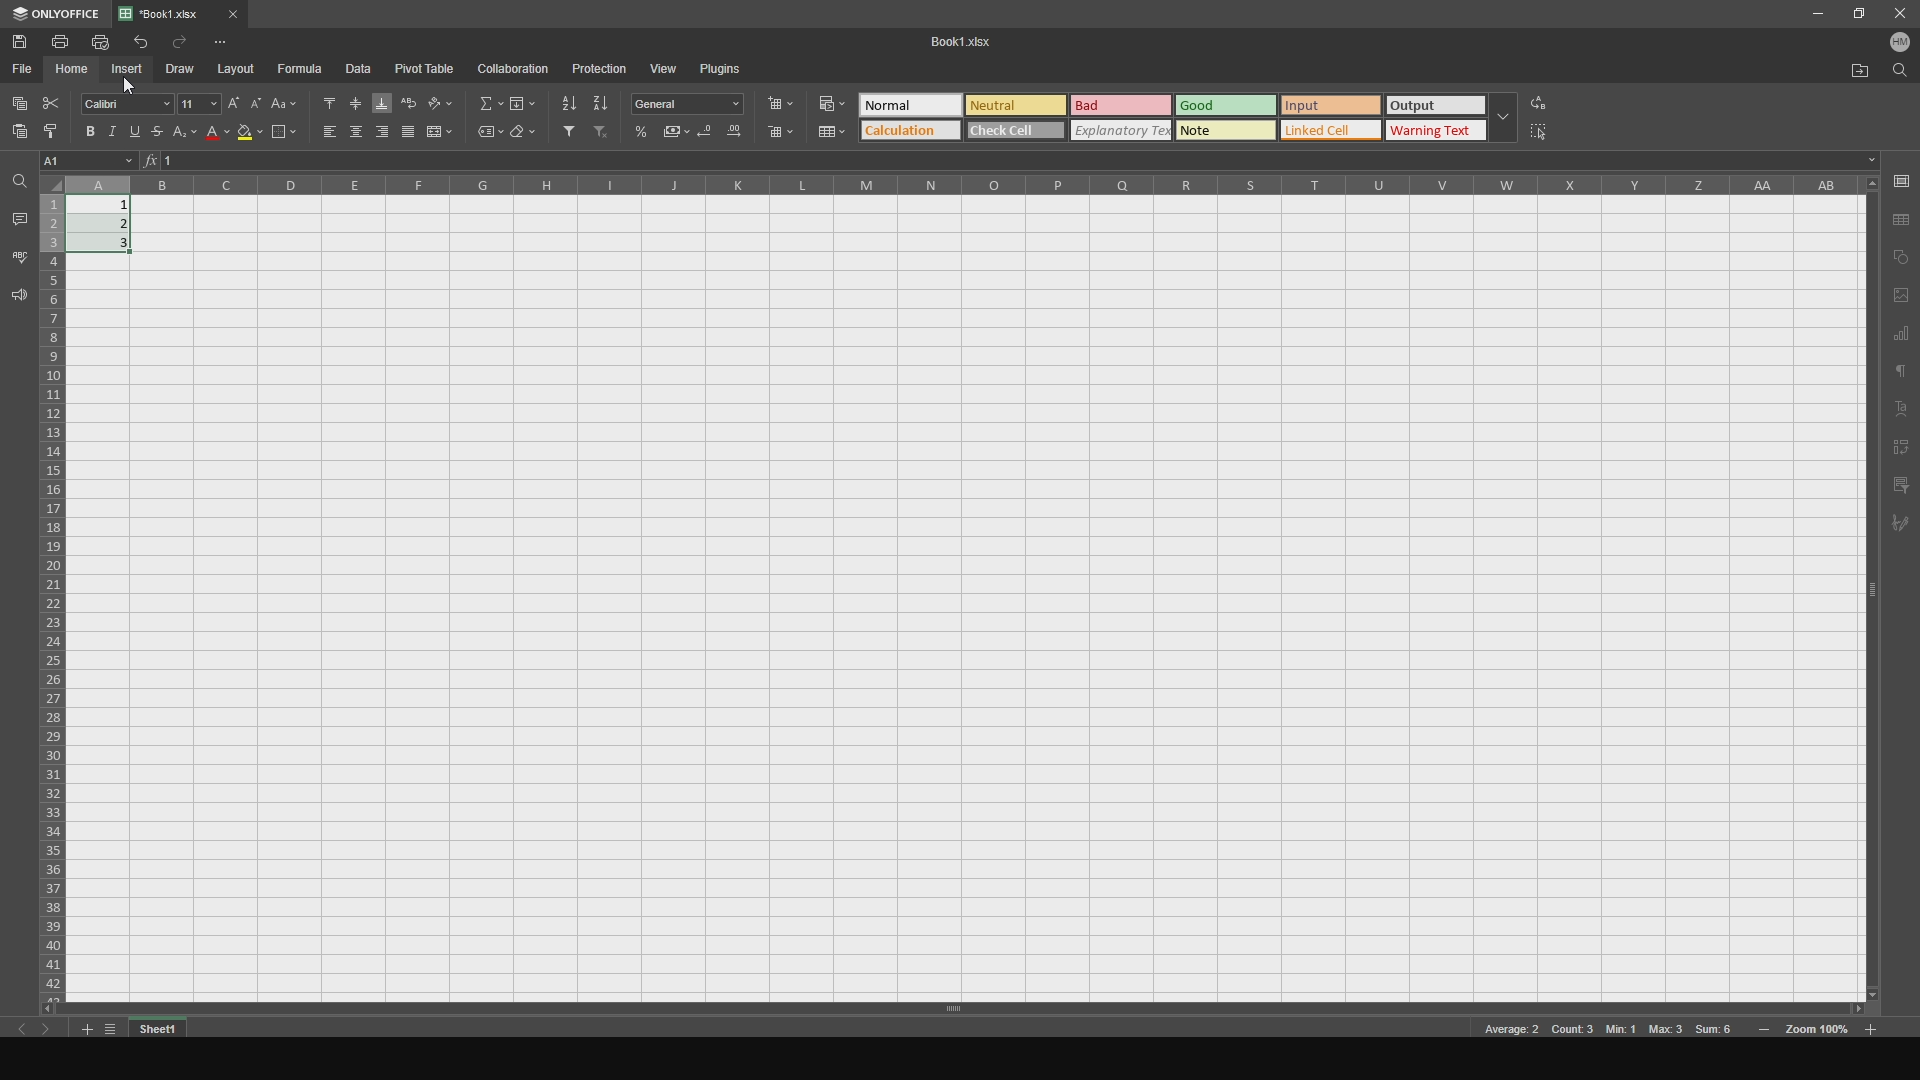  What do you see at coordinates (199, 102) in the screenshot?
I see `font size` at bounding box center [199, 102].